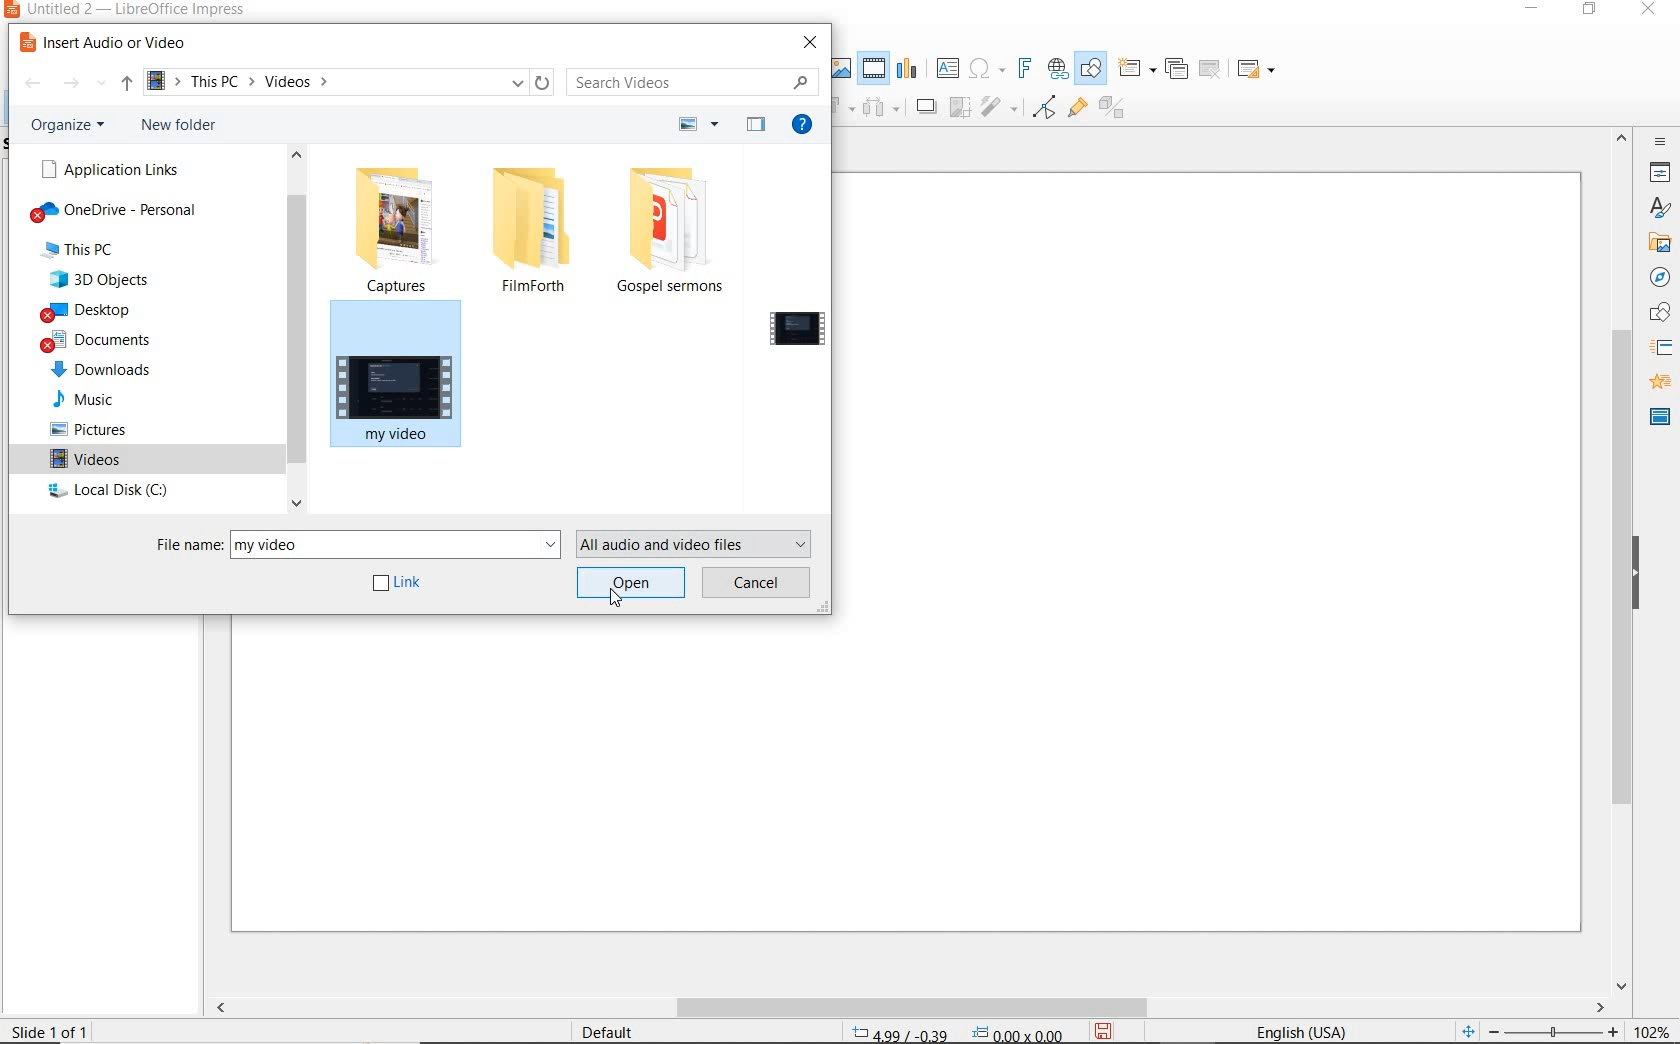 Image resolution: width=1680 pixels, height=1044 pixels. I want to click on videos, so click(93, 462).